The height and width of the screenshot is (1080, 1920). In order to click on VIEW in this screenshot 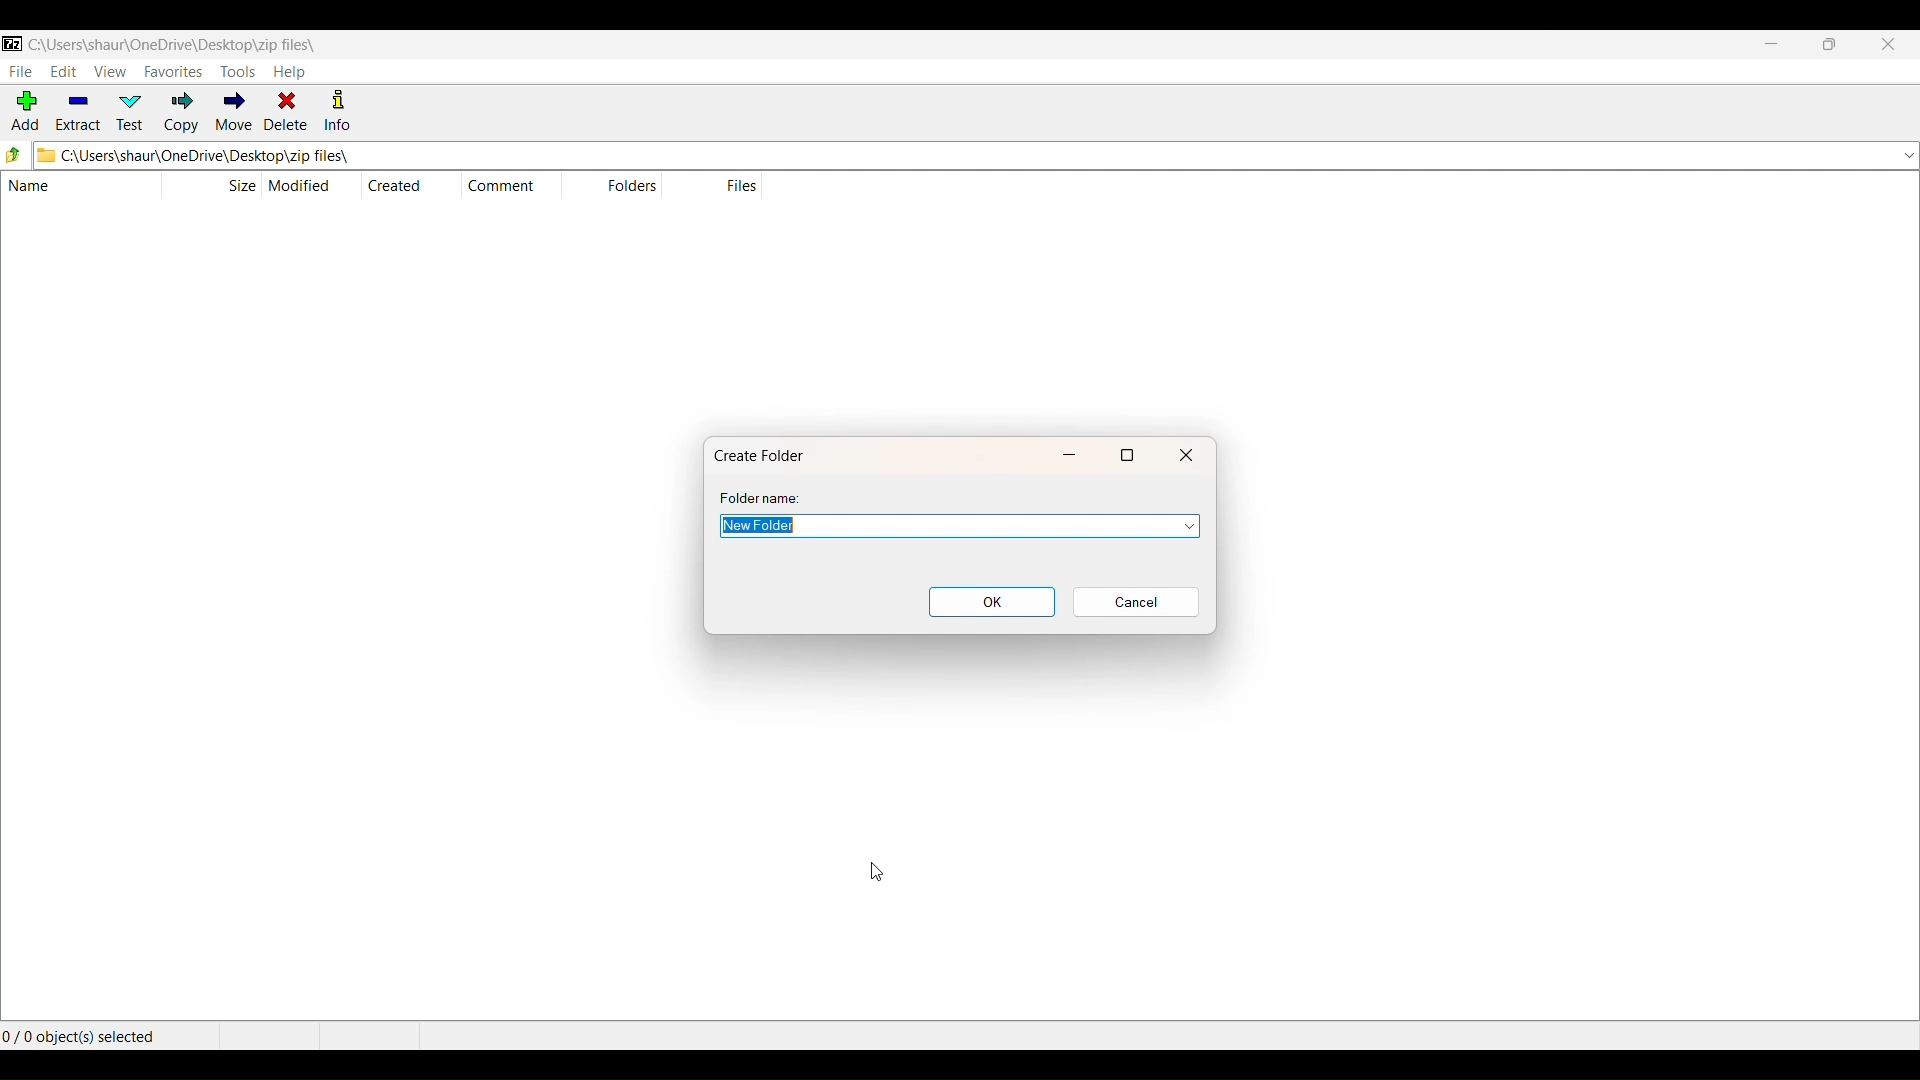, I will do `click(110, 70)`.